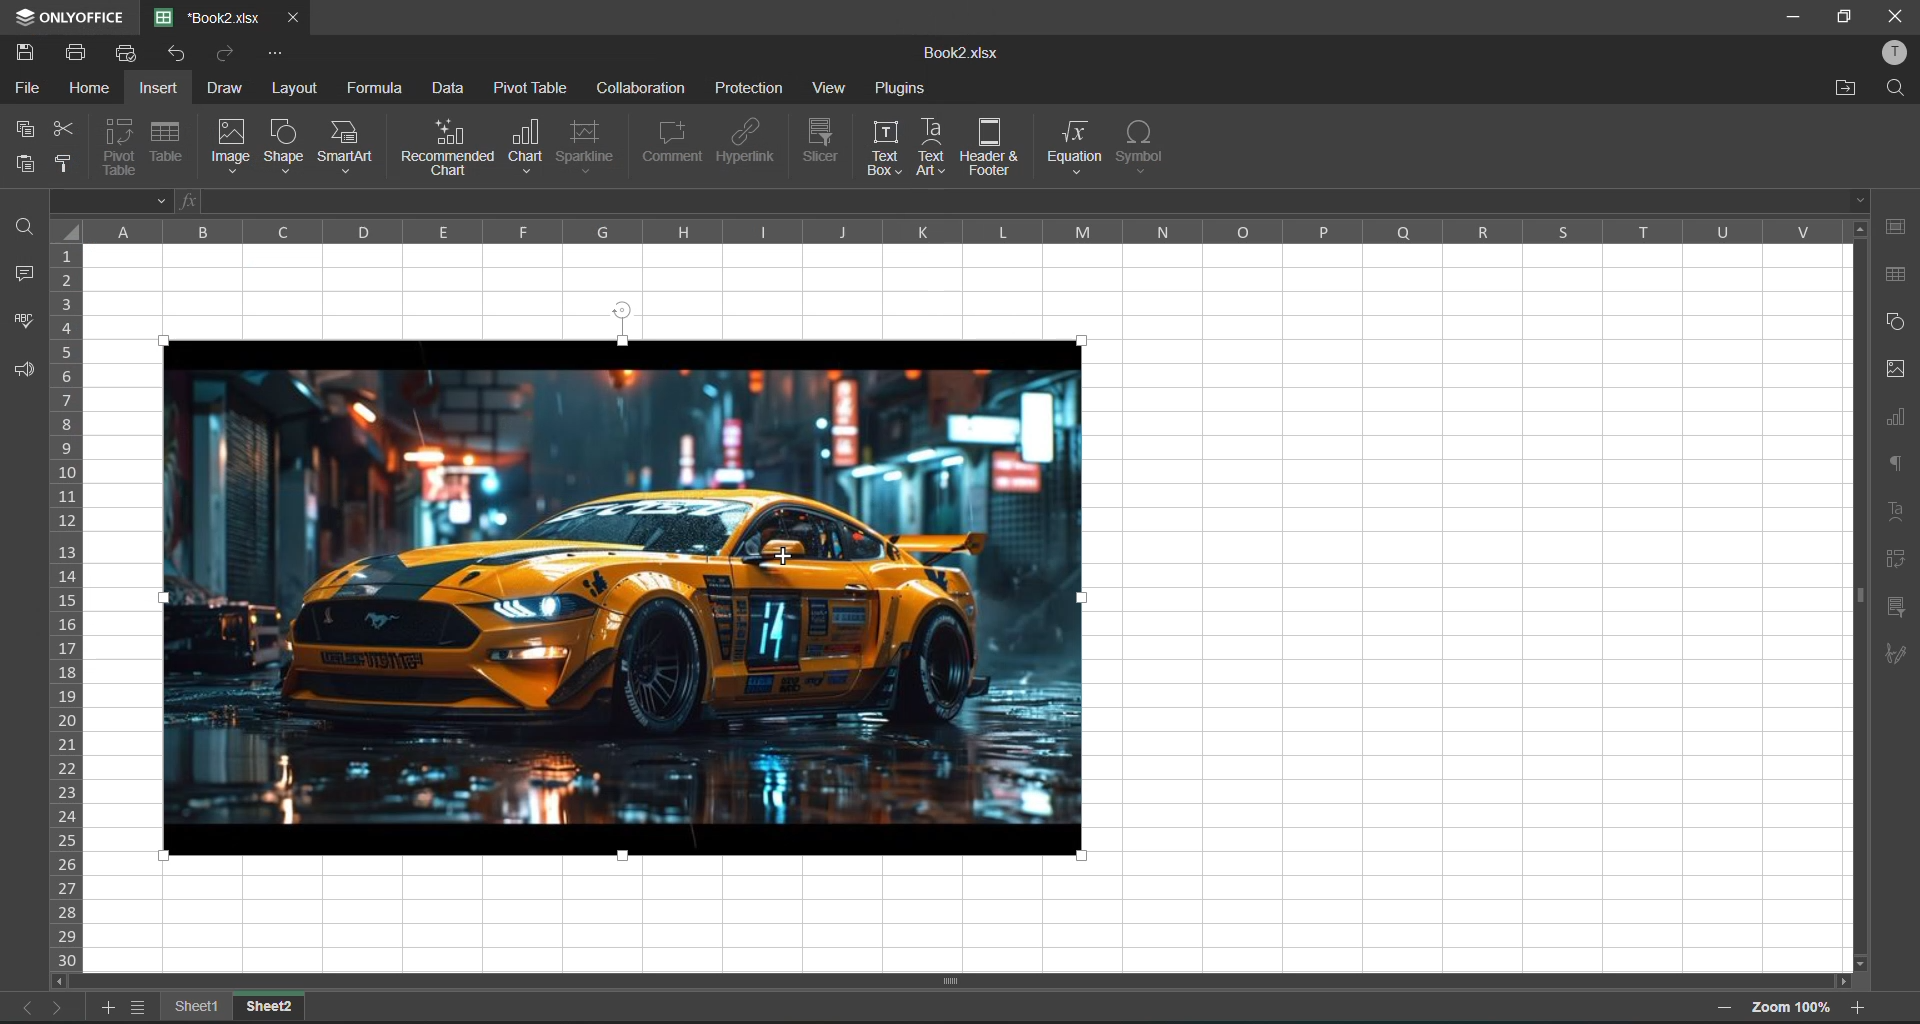  Describe the element at coordinates (70, 609) in the screenshot. I see `row numbers` at that location.